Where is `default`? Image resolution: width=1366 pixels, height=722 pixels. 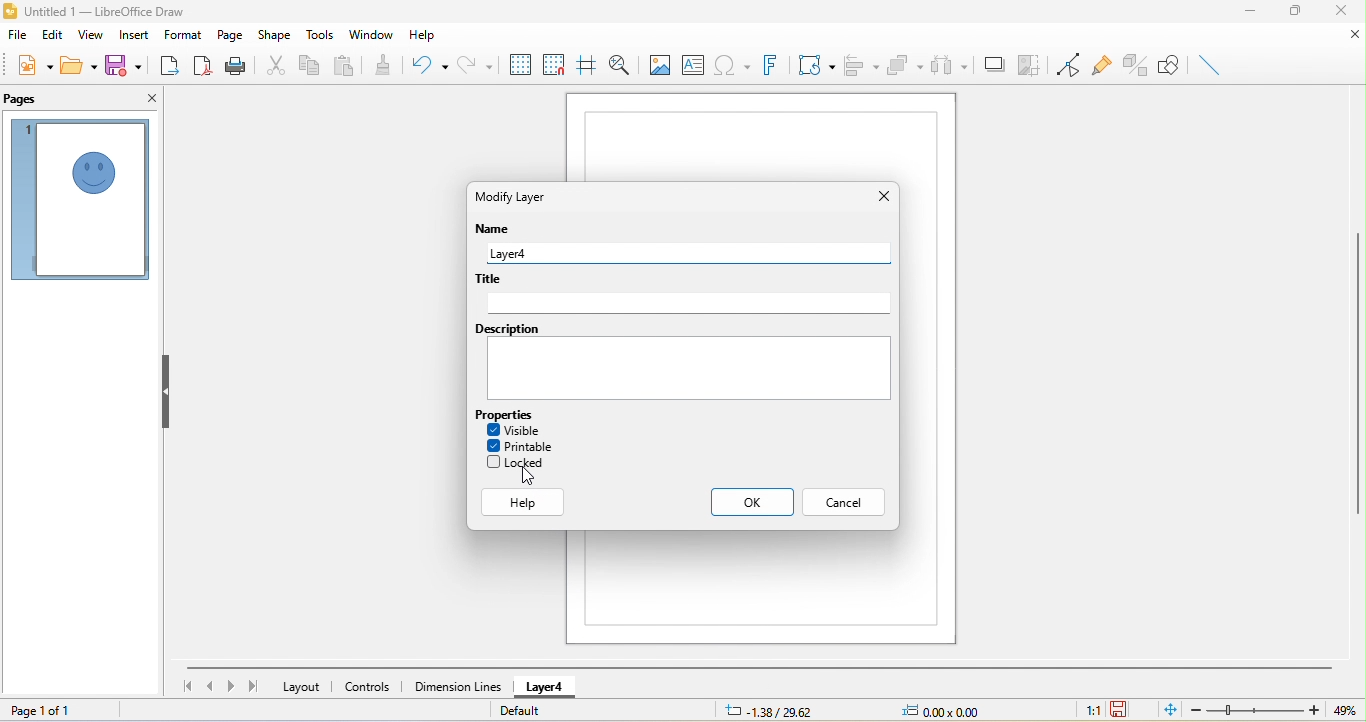 default is located at coordinates (526, 710).